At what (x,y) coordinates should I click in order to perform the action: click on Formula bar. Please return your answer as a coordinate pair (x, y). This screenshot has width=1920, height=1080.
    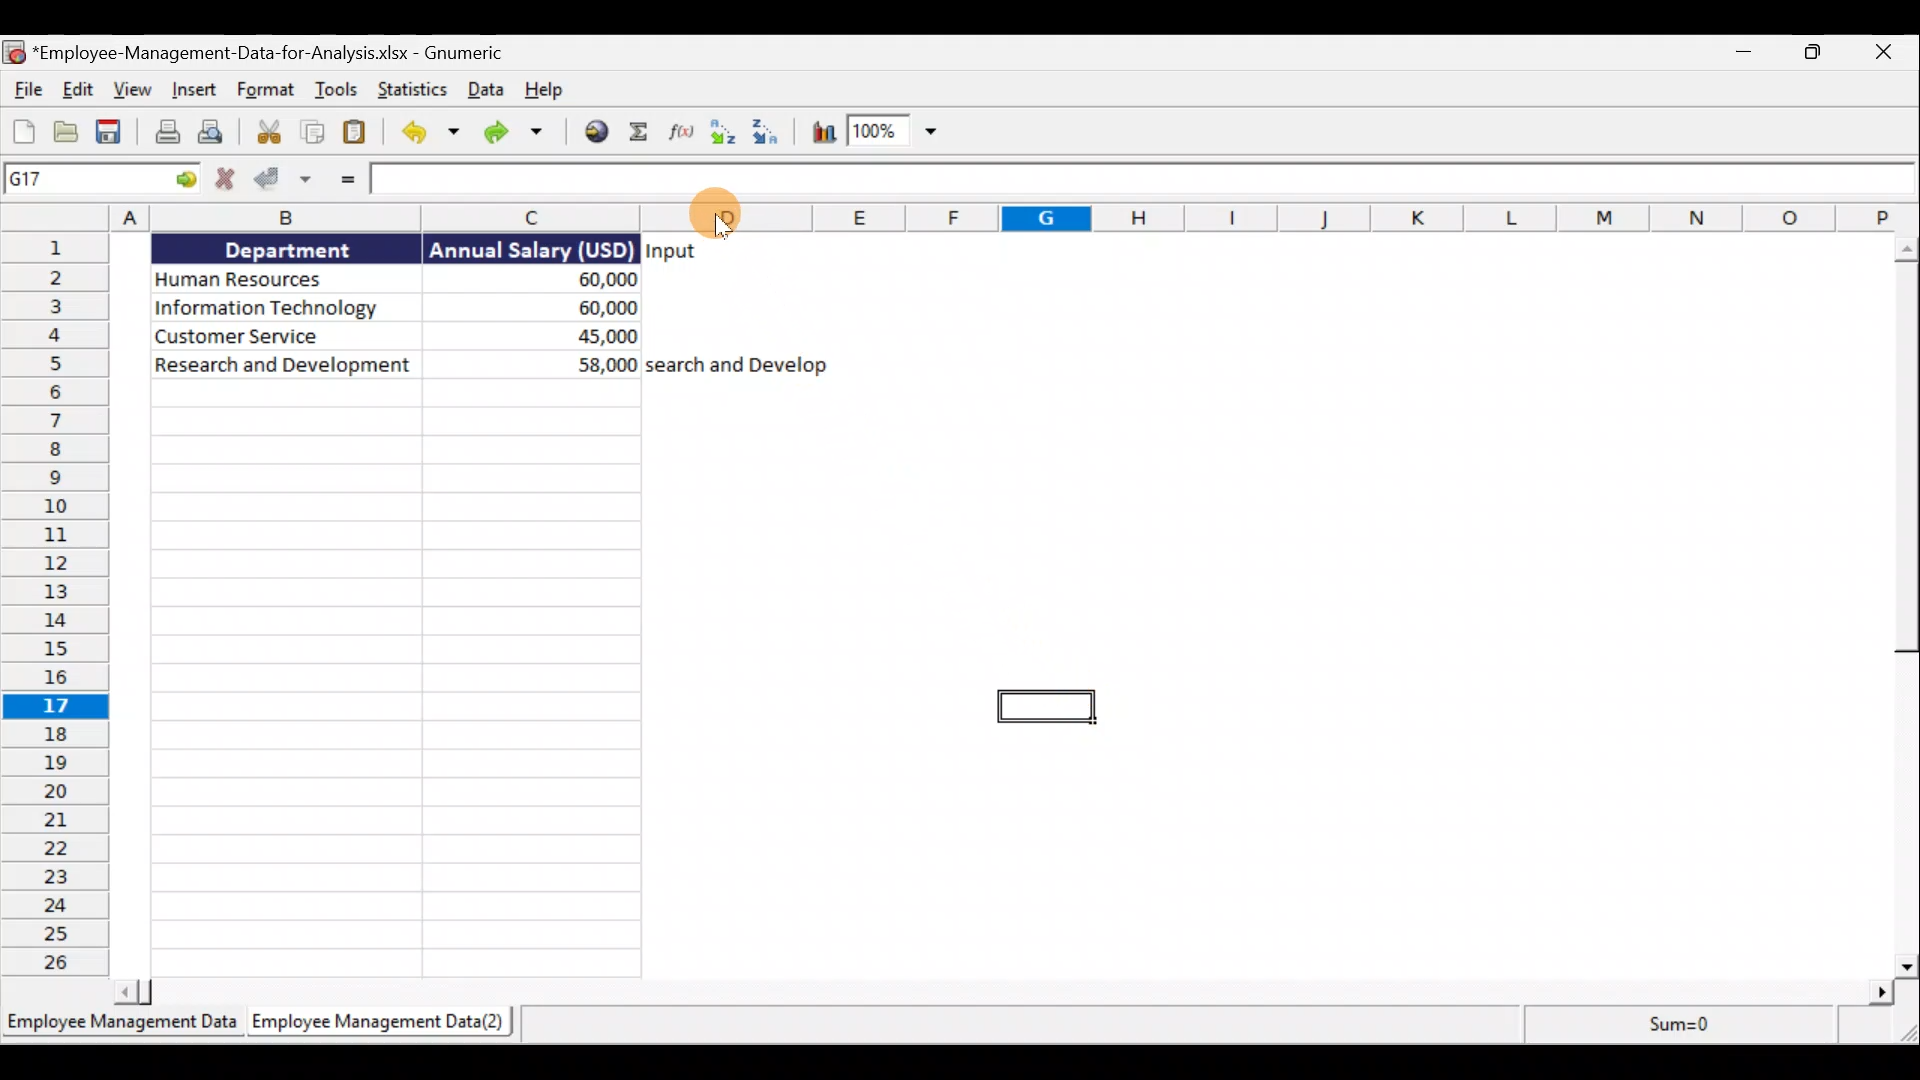
    Looking at the image, I should click on (1148, 181).